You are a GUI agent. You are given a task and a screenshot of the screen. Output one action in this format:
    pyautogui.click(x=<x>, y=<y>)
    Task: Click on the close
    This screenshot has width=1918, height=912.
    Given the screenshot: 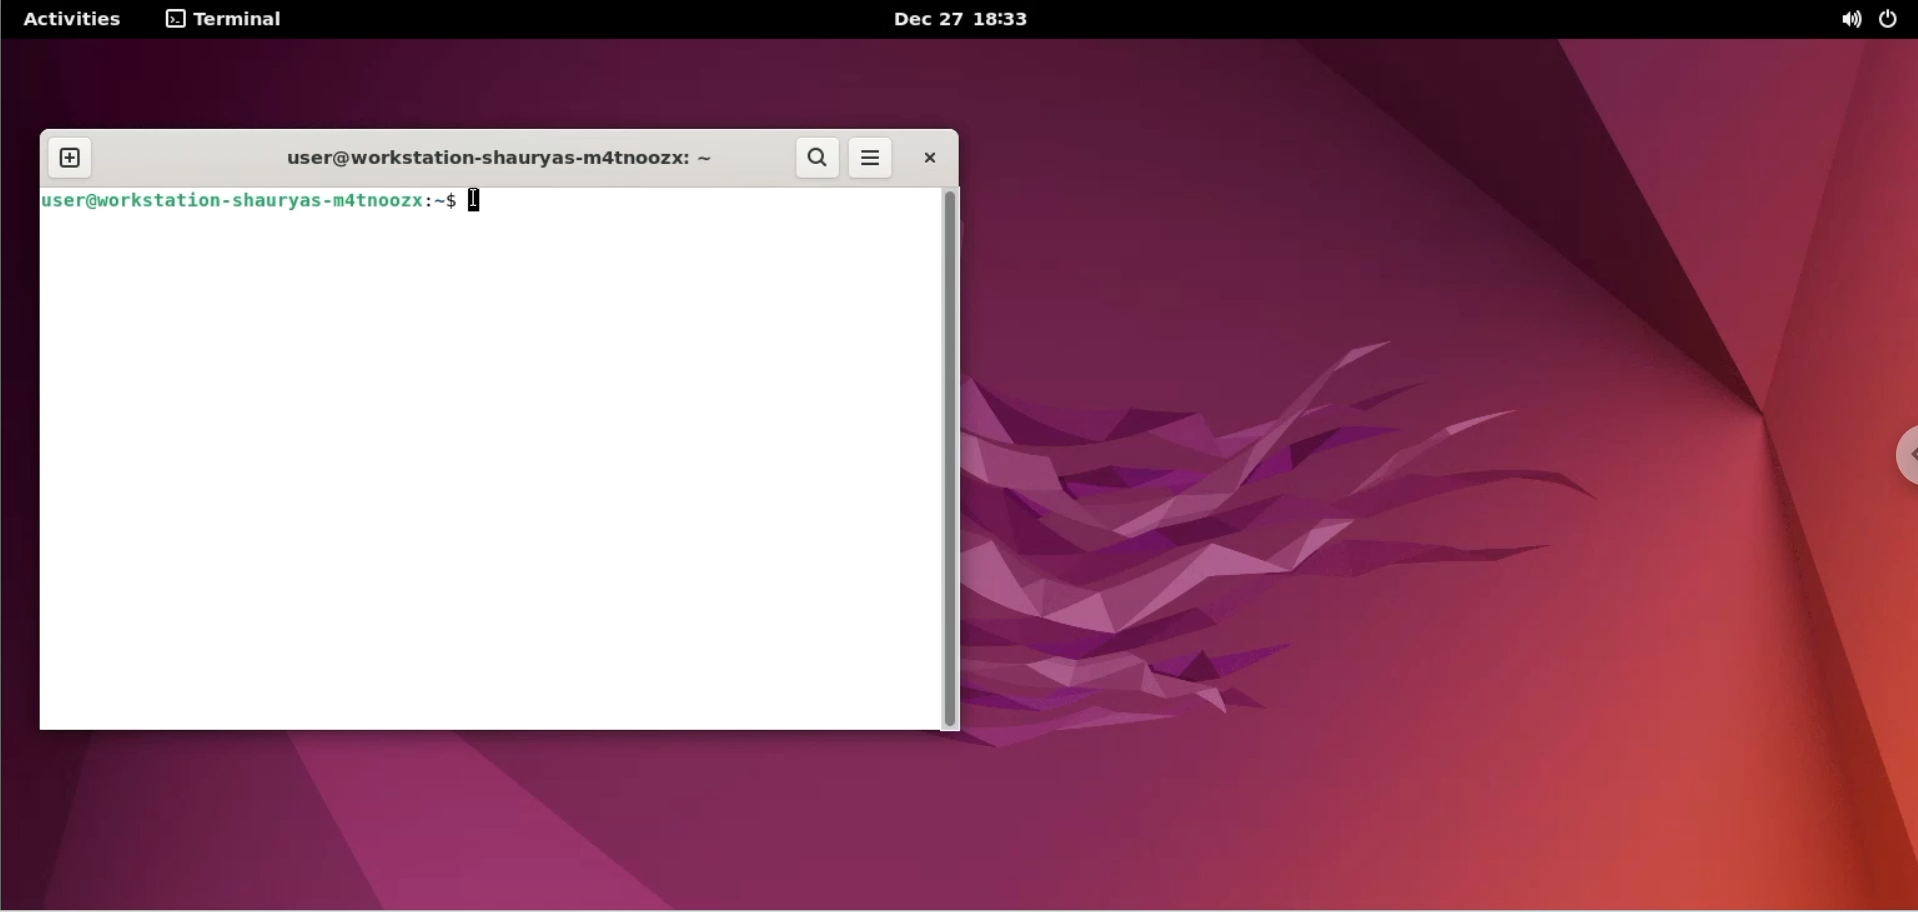 What is the action you would take?
    pyautogui.click(x=927, y=158)
    